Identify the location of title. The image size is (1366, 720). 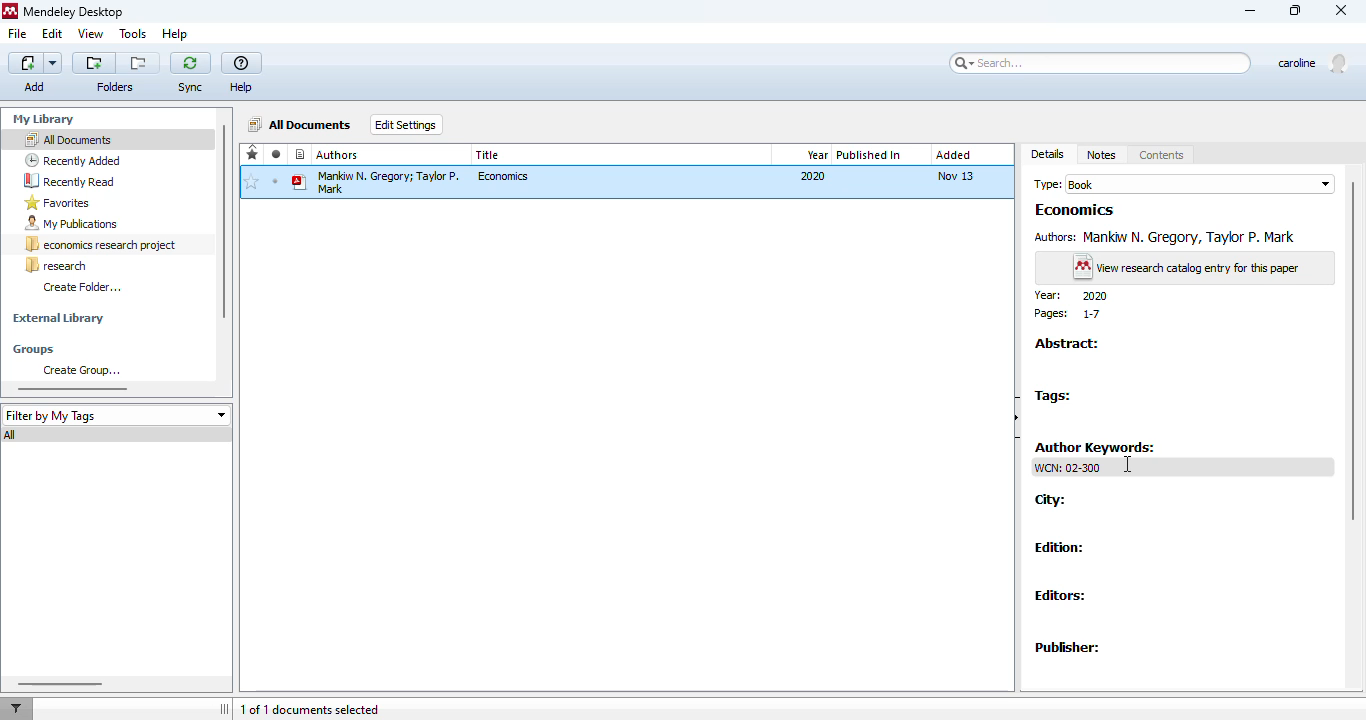
(487, 154).